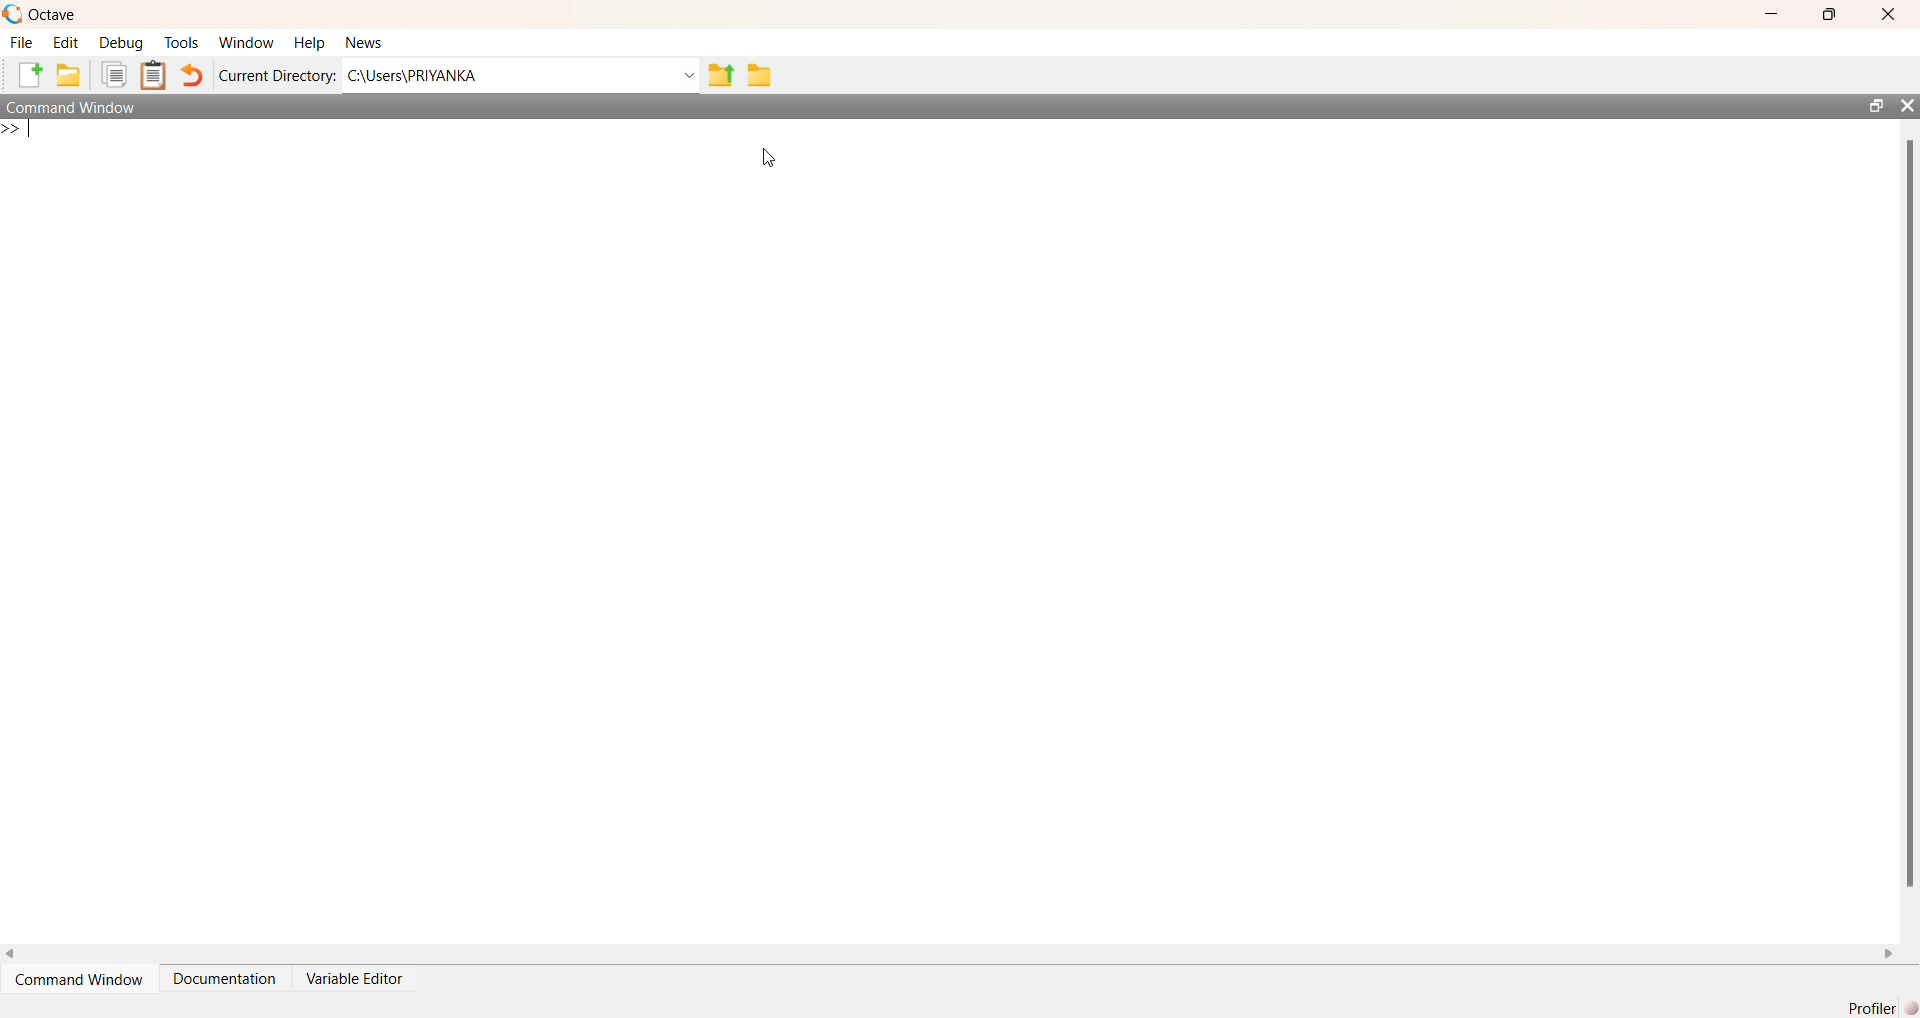  I want to click on Window, so click(249, 43).